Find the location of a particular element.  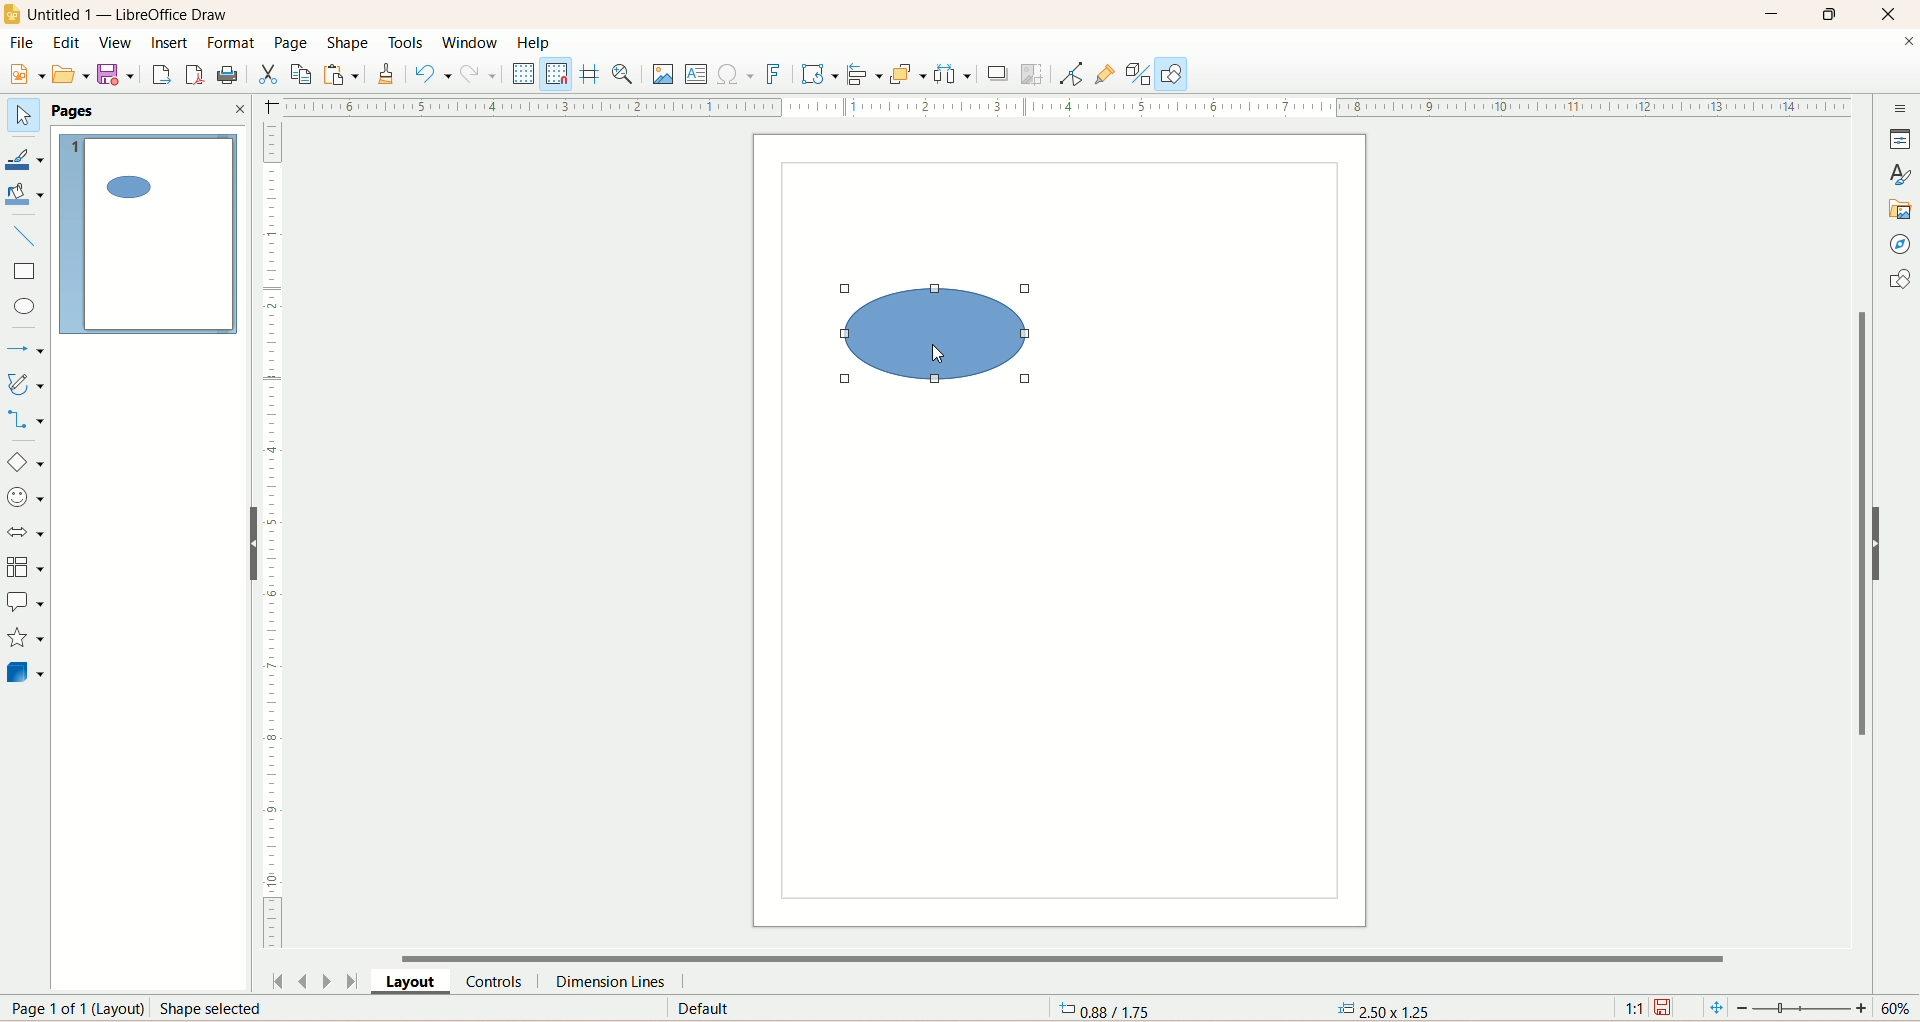

fill color is located at coordinates (26, 195).